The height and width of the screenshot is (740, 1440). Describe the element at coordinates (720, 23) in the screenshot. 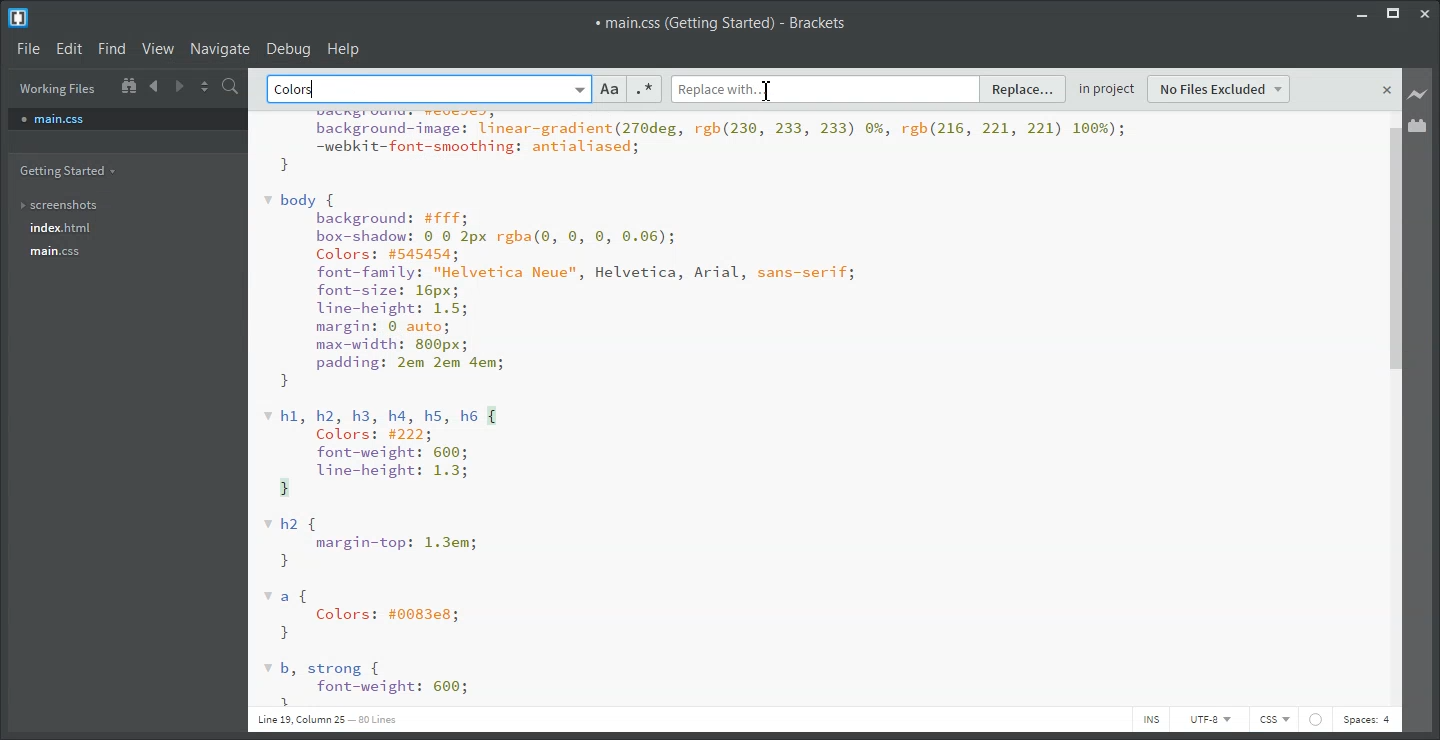

I see `main.css (Getting Started) - Brackets` at that location.